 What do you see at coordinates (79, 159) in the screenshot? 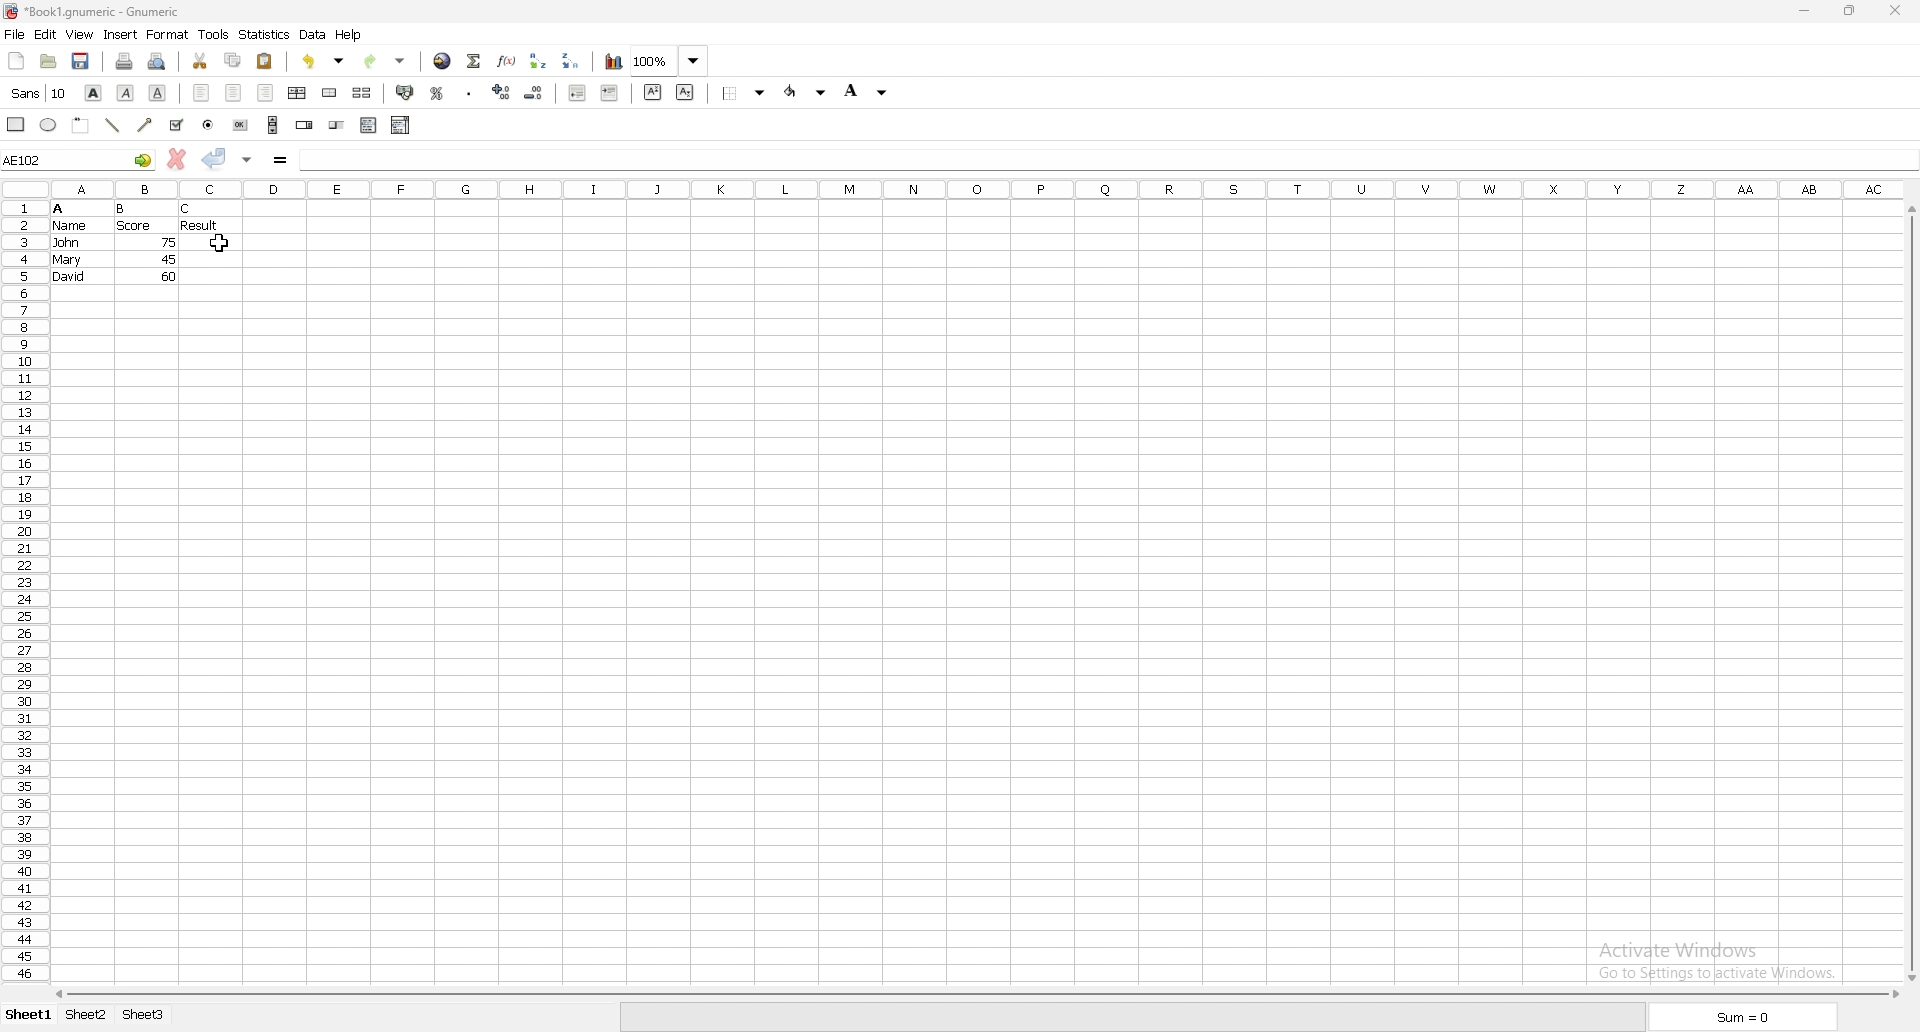
I see `selected cell` at bounding box center [79, 159].